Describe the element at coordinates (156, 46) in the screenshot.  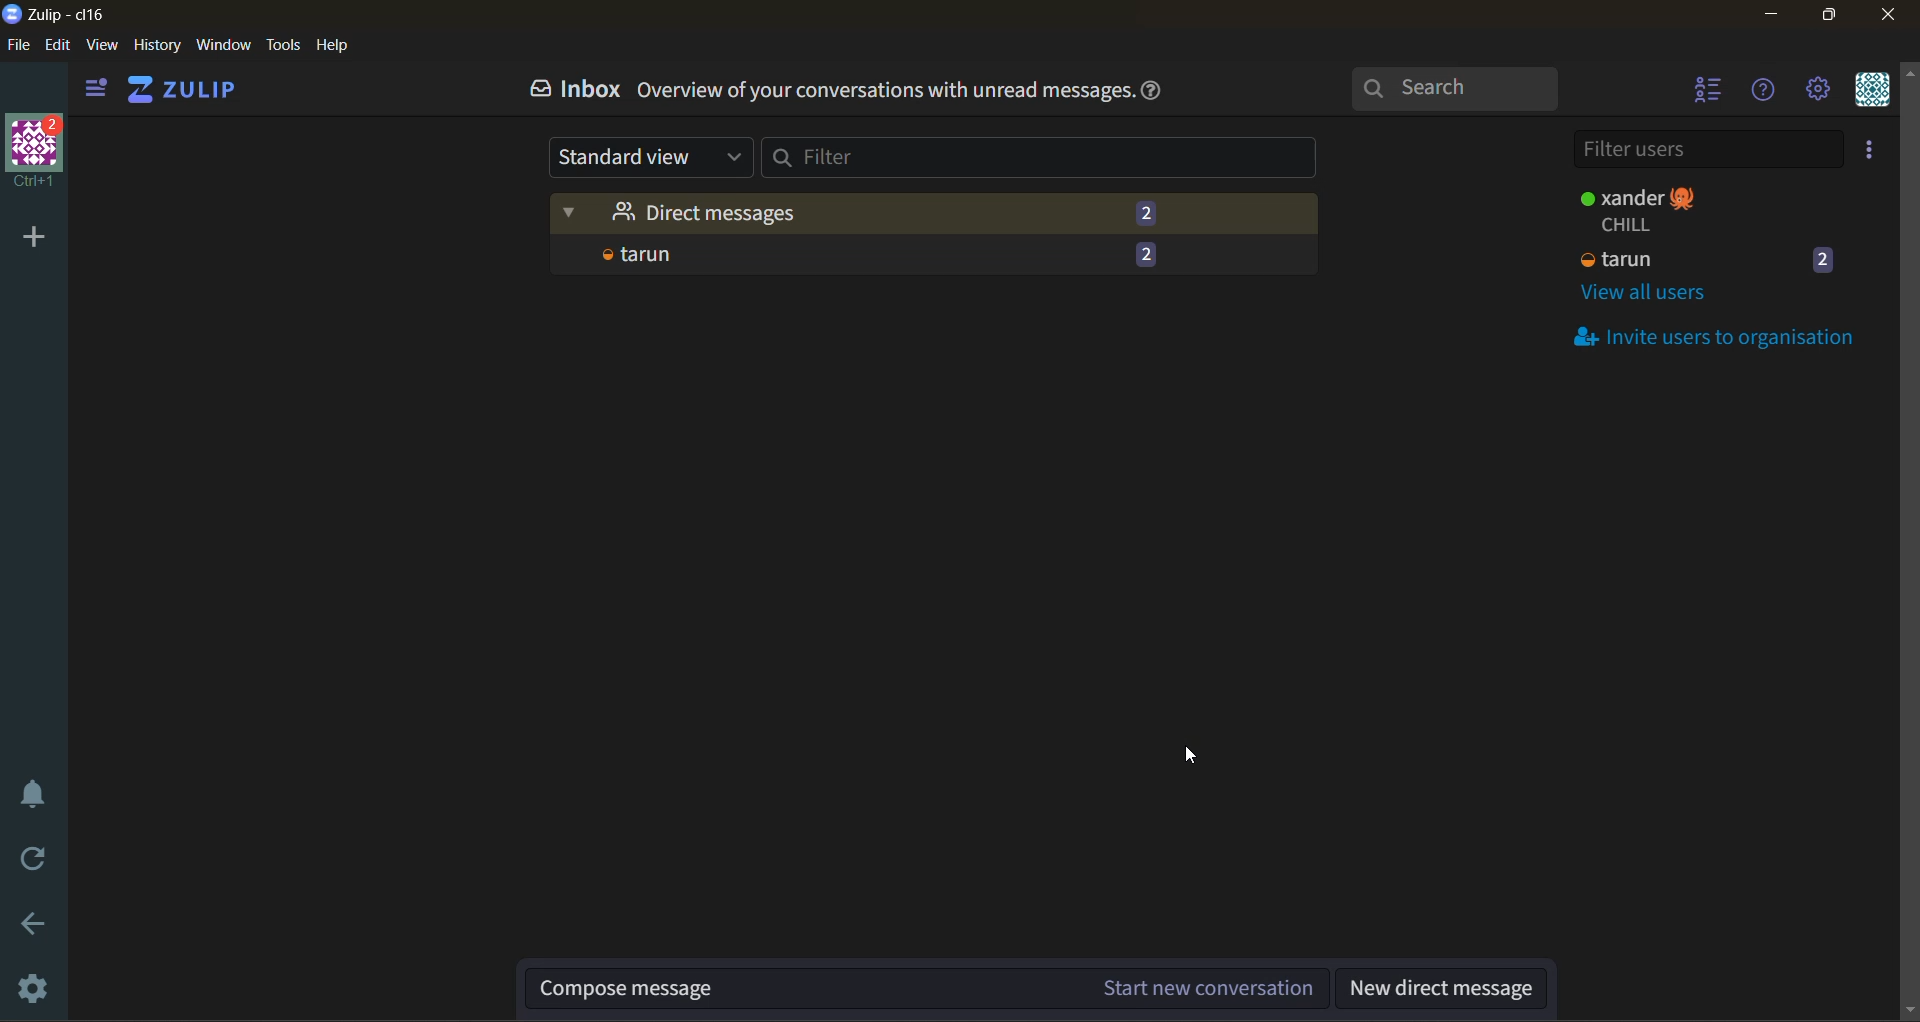
I see `history` at that location.